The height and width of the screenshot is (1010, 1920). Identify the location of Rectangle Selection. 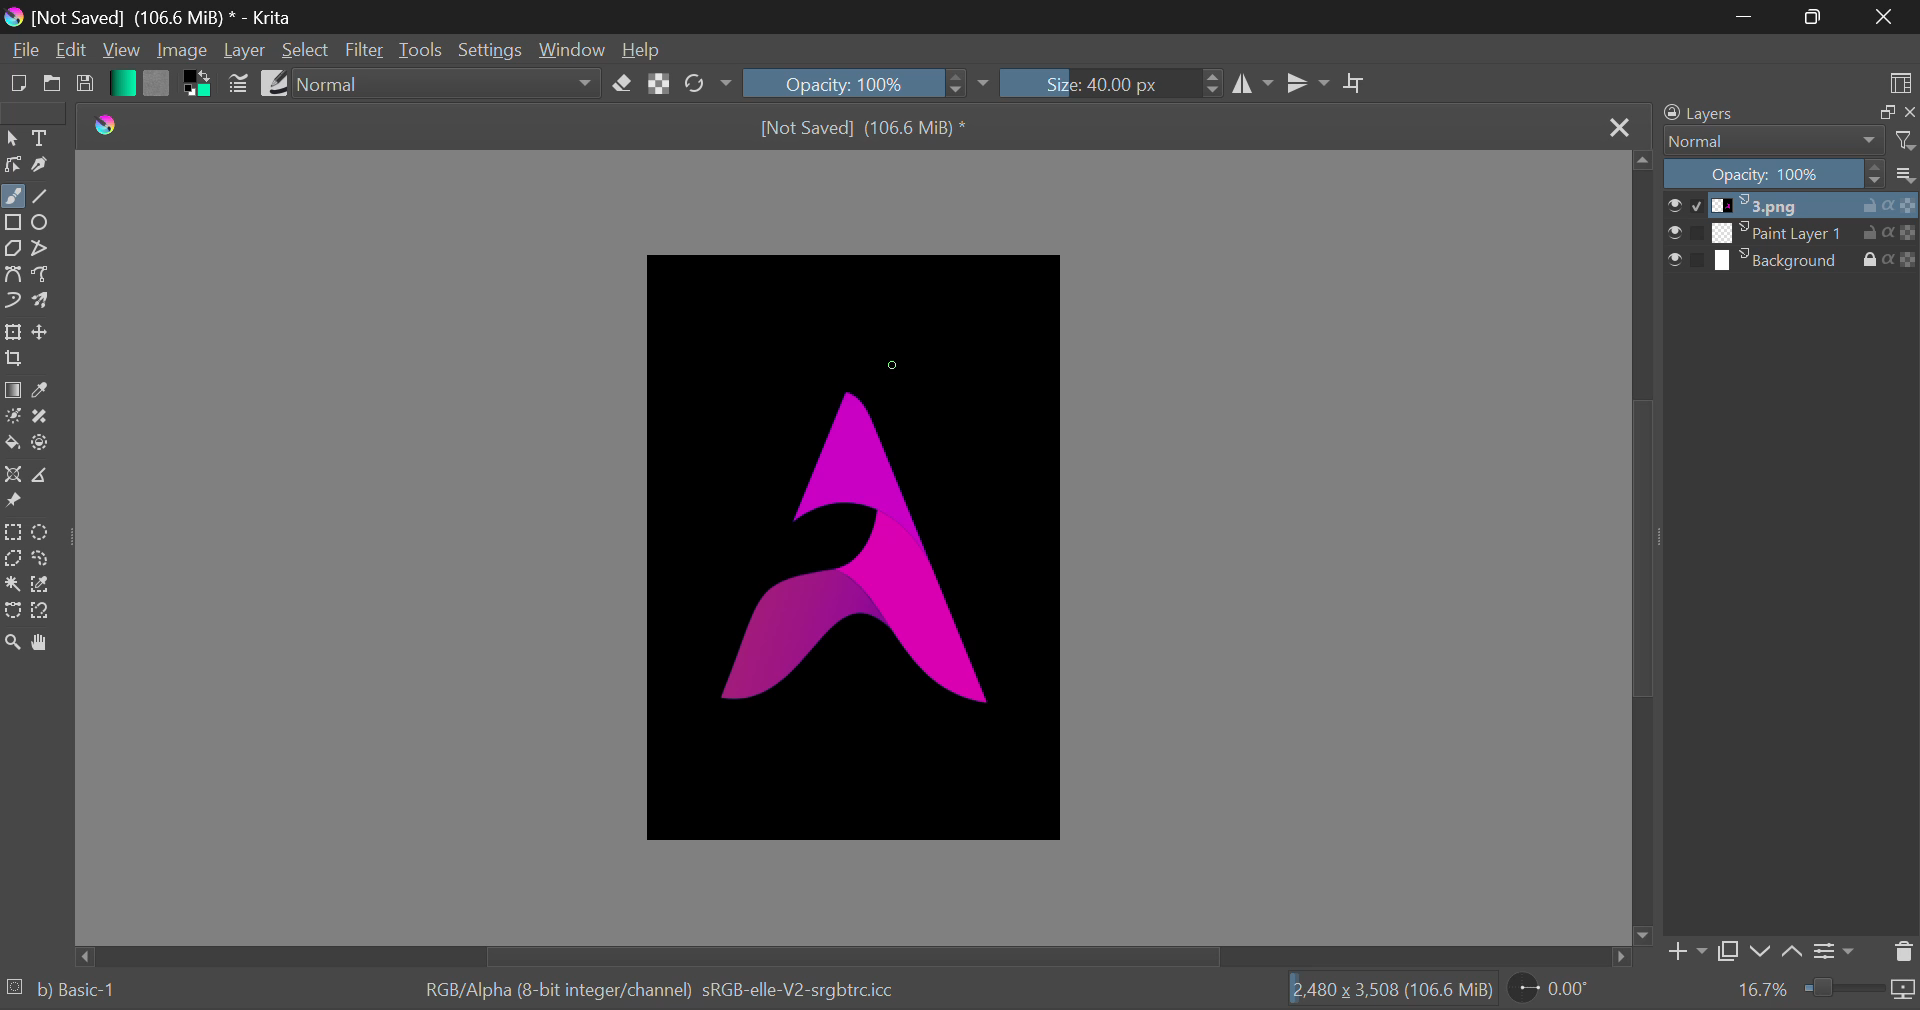
(12, 532).